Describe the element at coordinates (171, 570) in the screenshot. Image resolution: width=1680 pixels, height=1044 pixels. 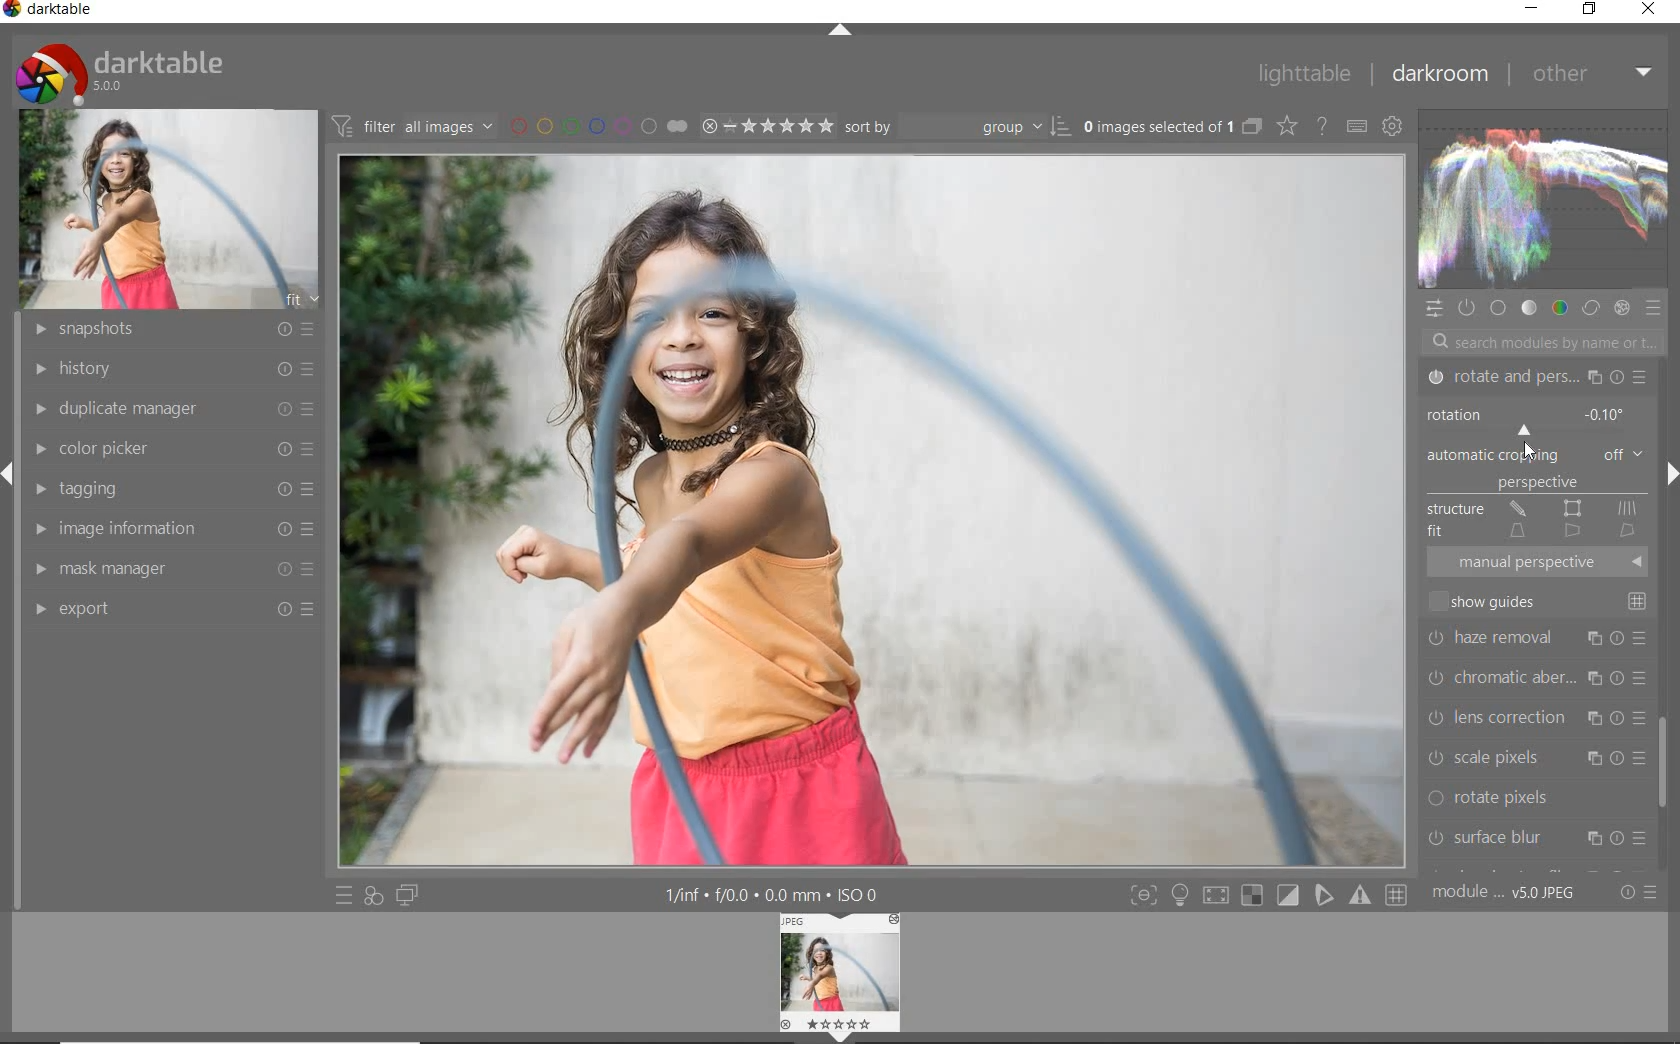
I see `mask manager` at that location.